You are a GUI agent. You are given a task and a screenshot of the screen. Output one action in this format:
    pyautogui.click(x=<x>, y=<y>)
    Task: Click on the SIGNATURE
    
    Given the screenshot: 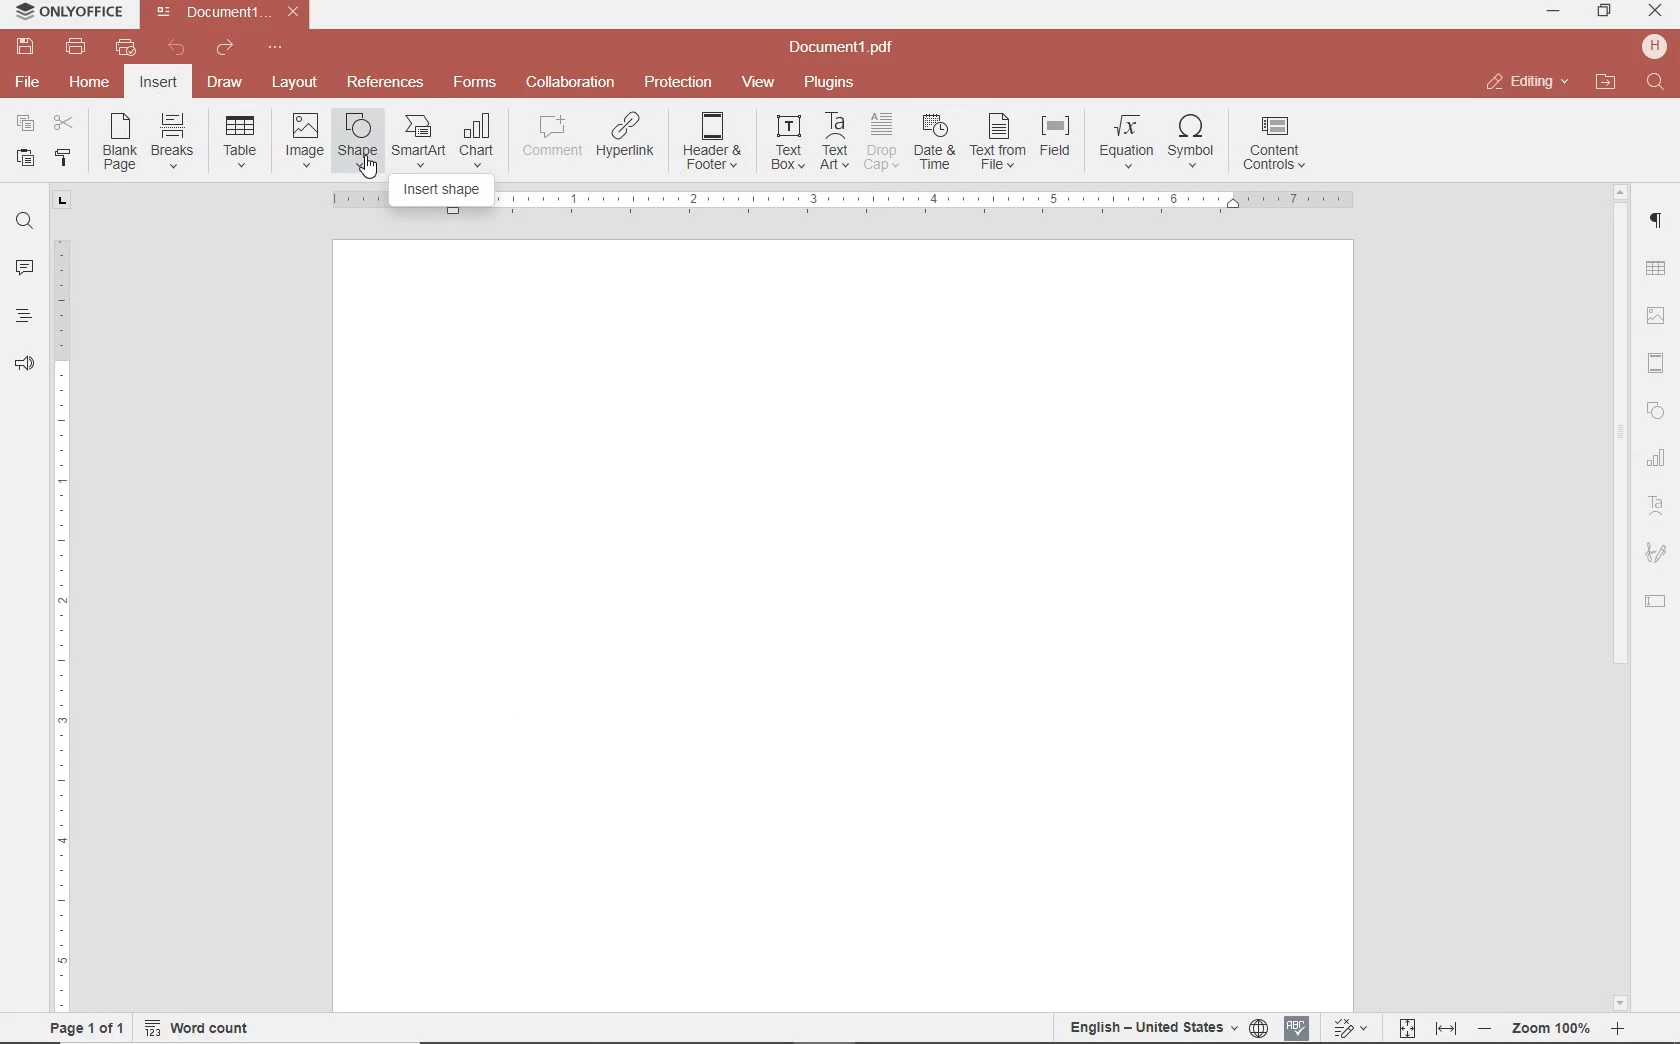 What is the action you would take?
    pyautogui.click(x=1656, y=554)
    